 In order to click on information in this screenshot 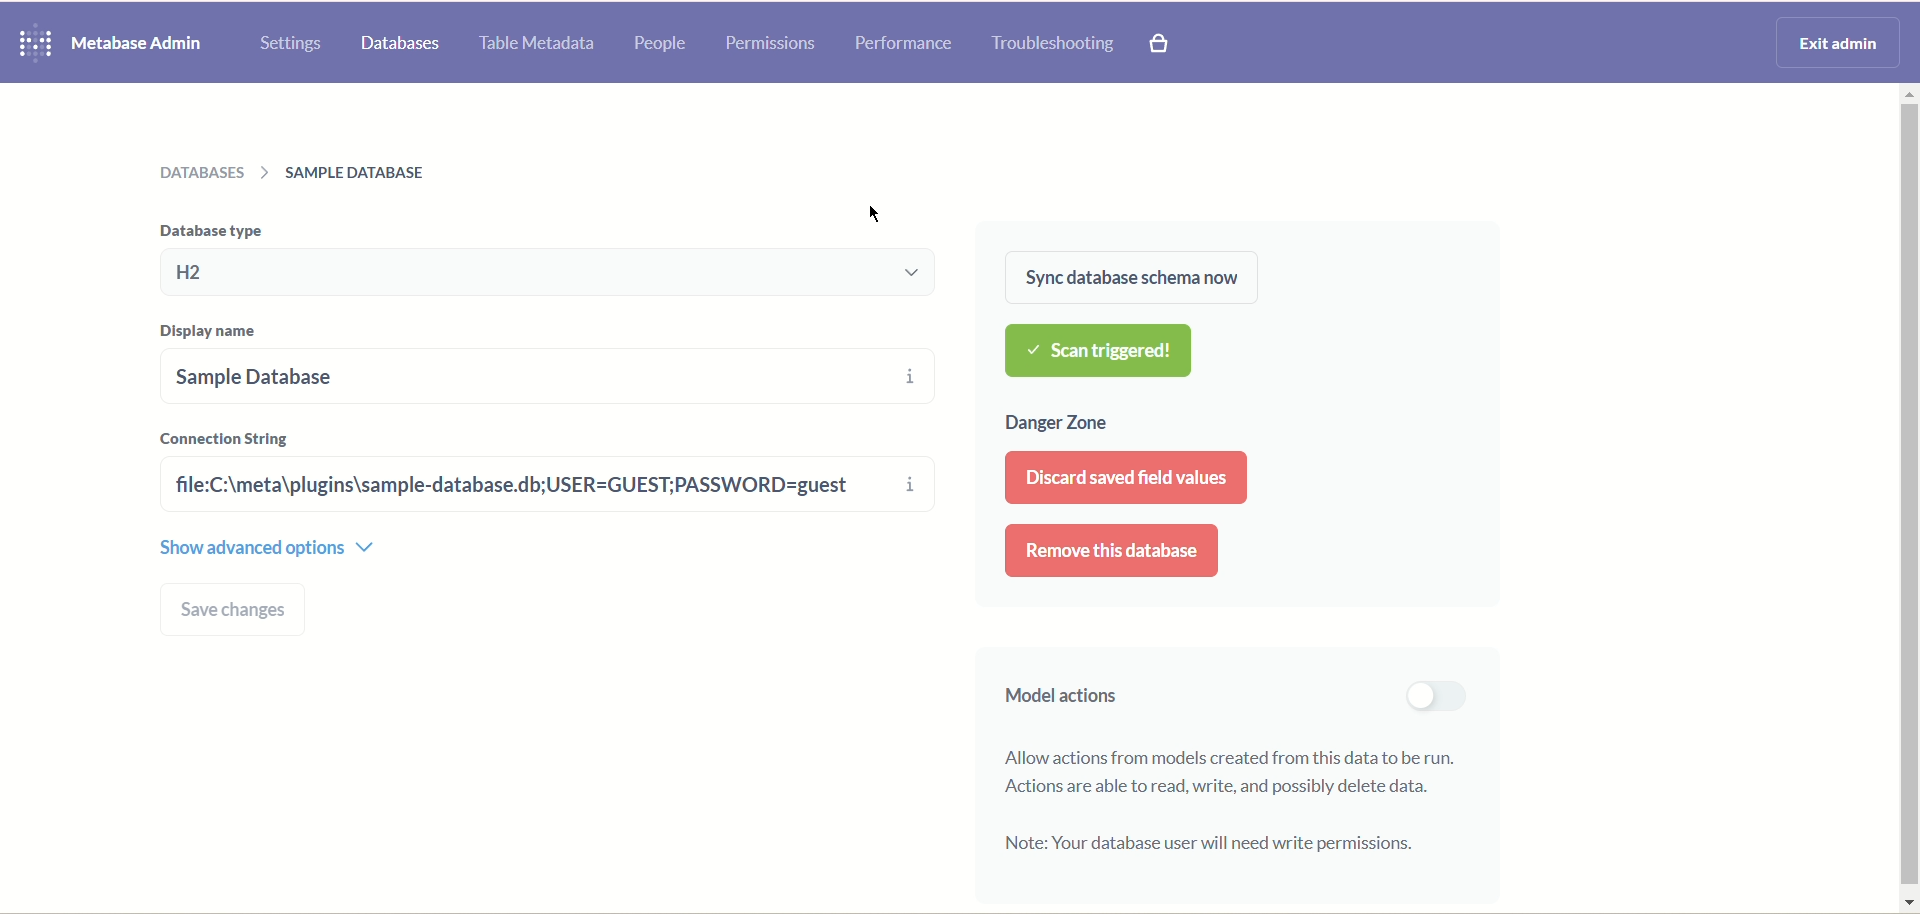, I will do `click(913, 435)`.